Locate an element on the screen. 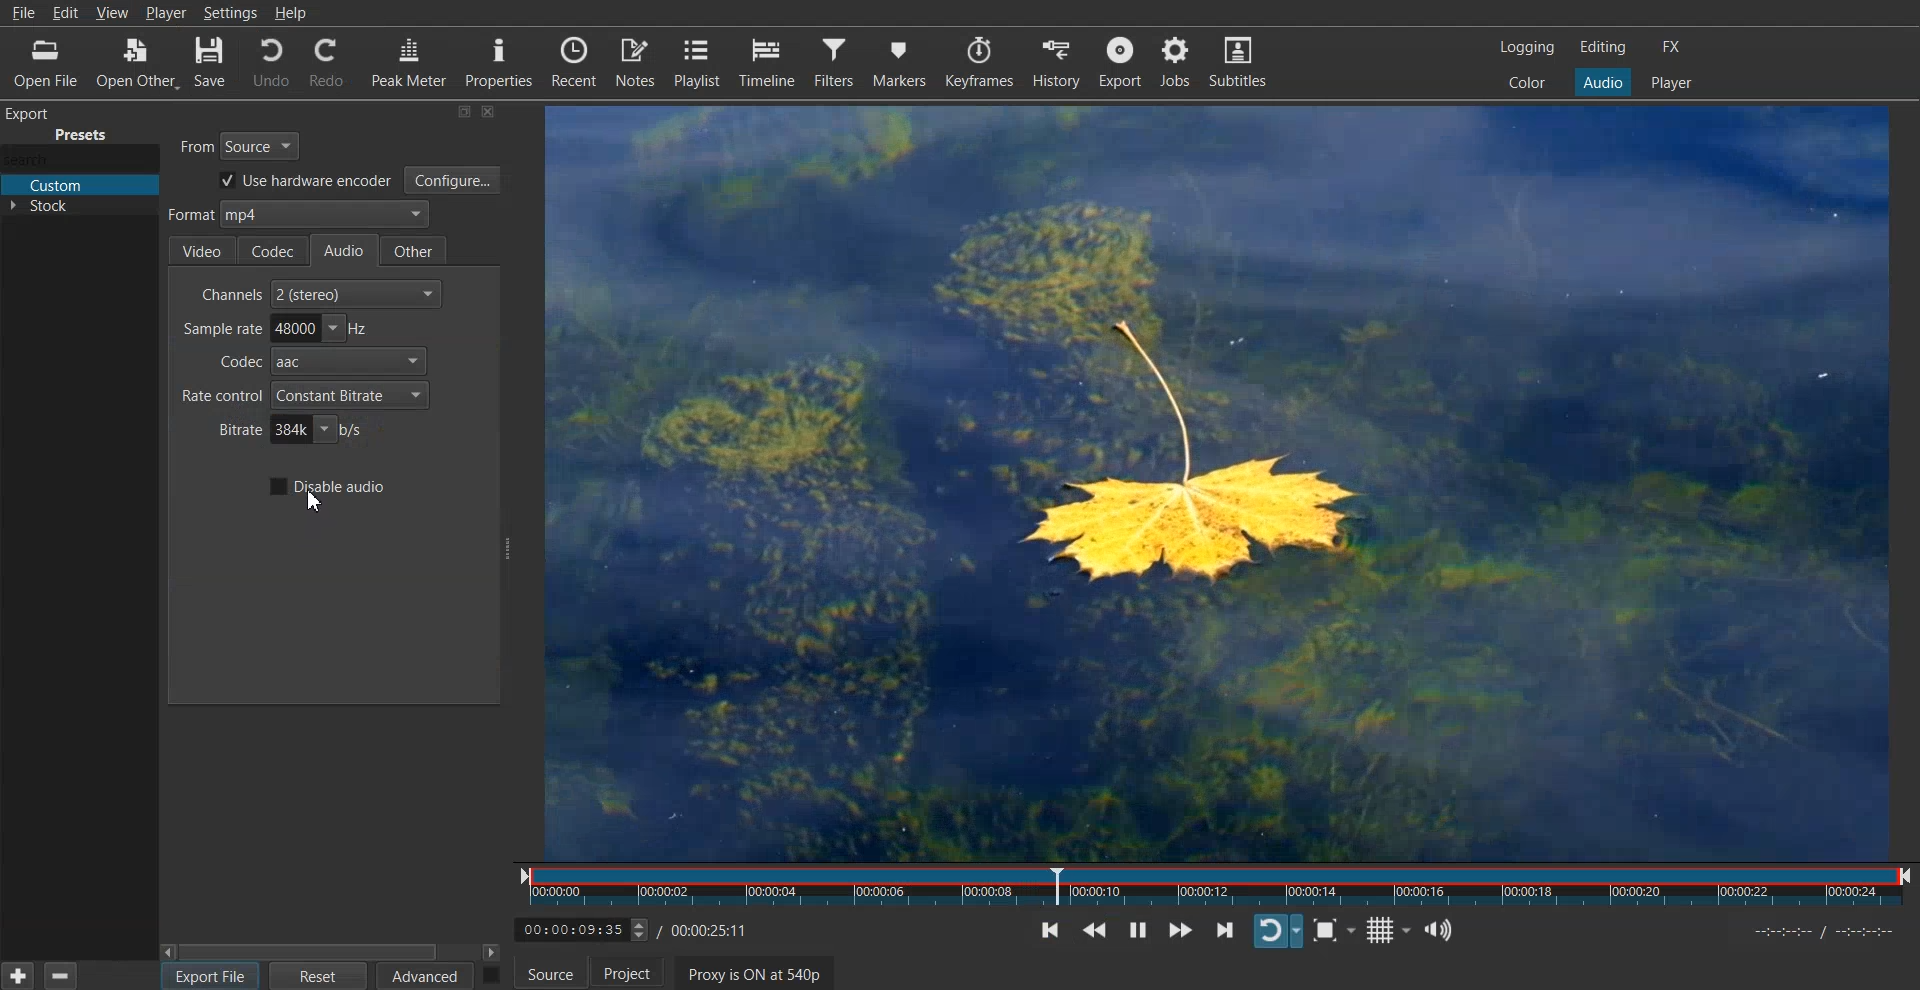 This screenshot has height=990, width=1920. Filters is located at coordinates (834, 62).